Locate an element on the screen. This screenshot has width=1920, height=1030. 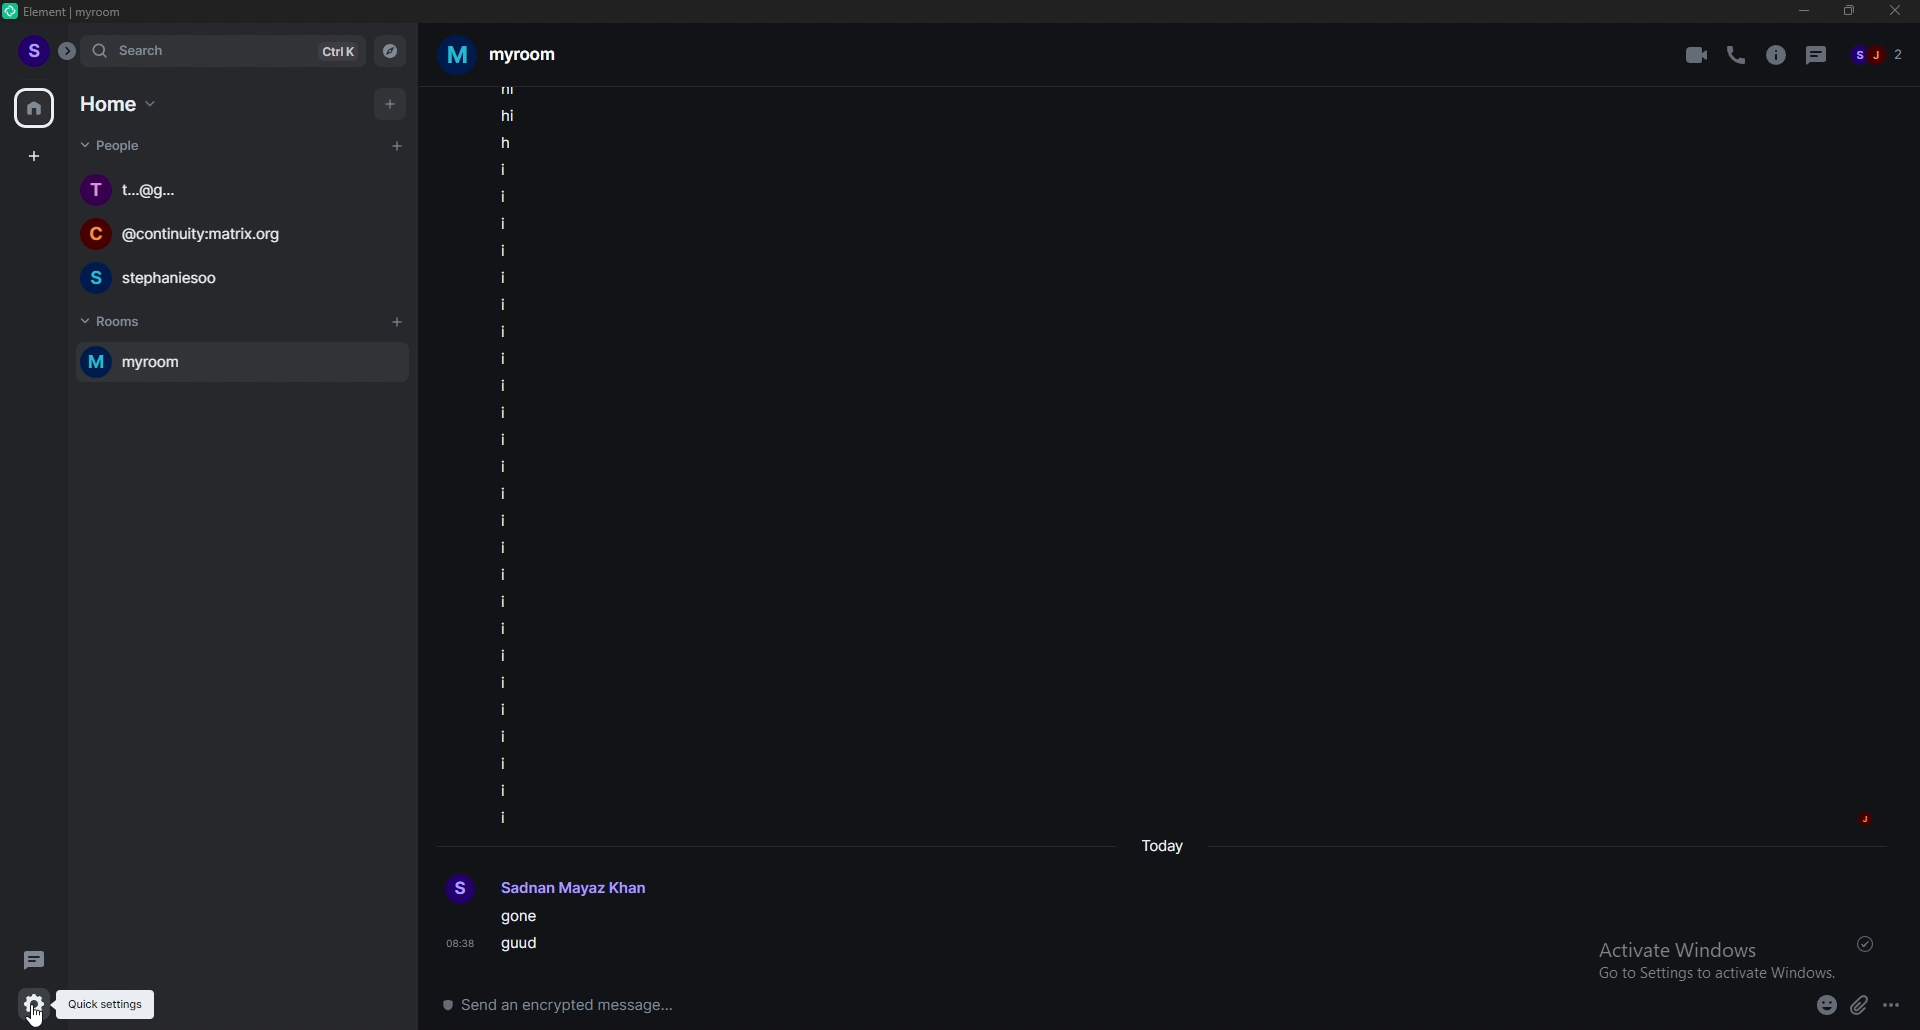
start chat is located at coordinates (396, 145).